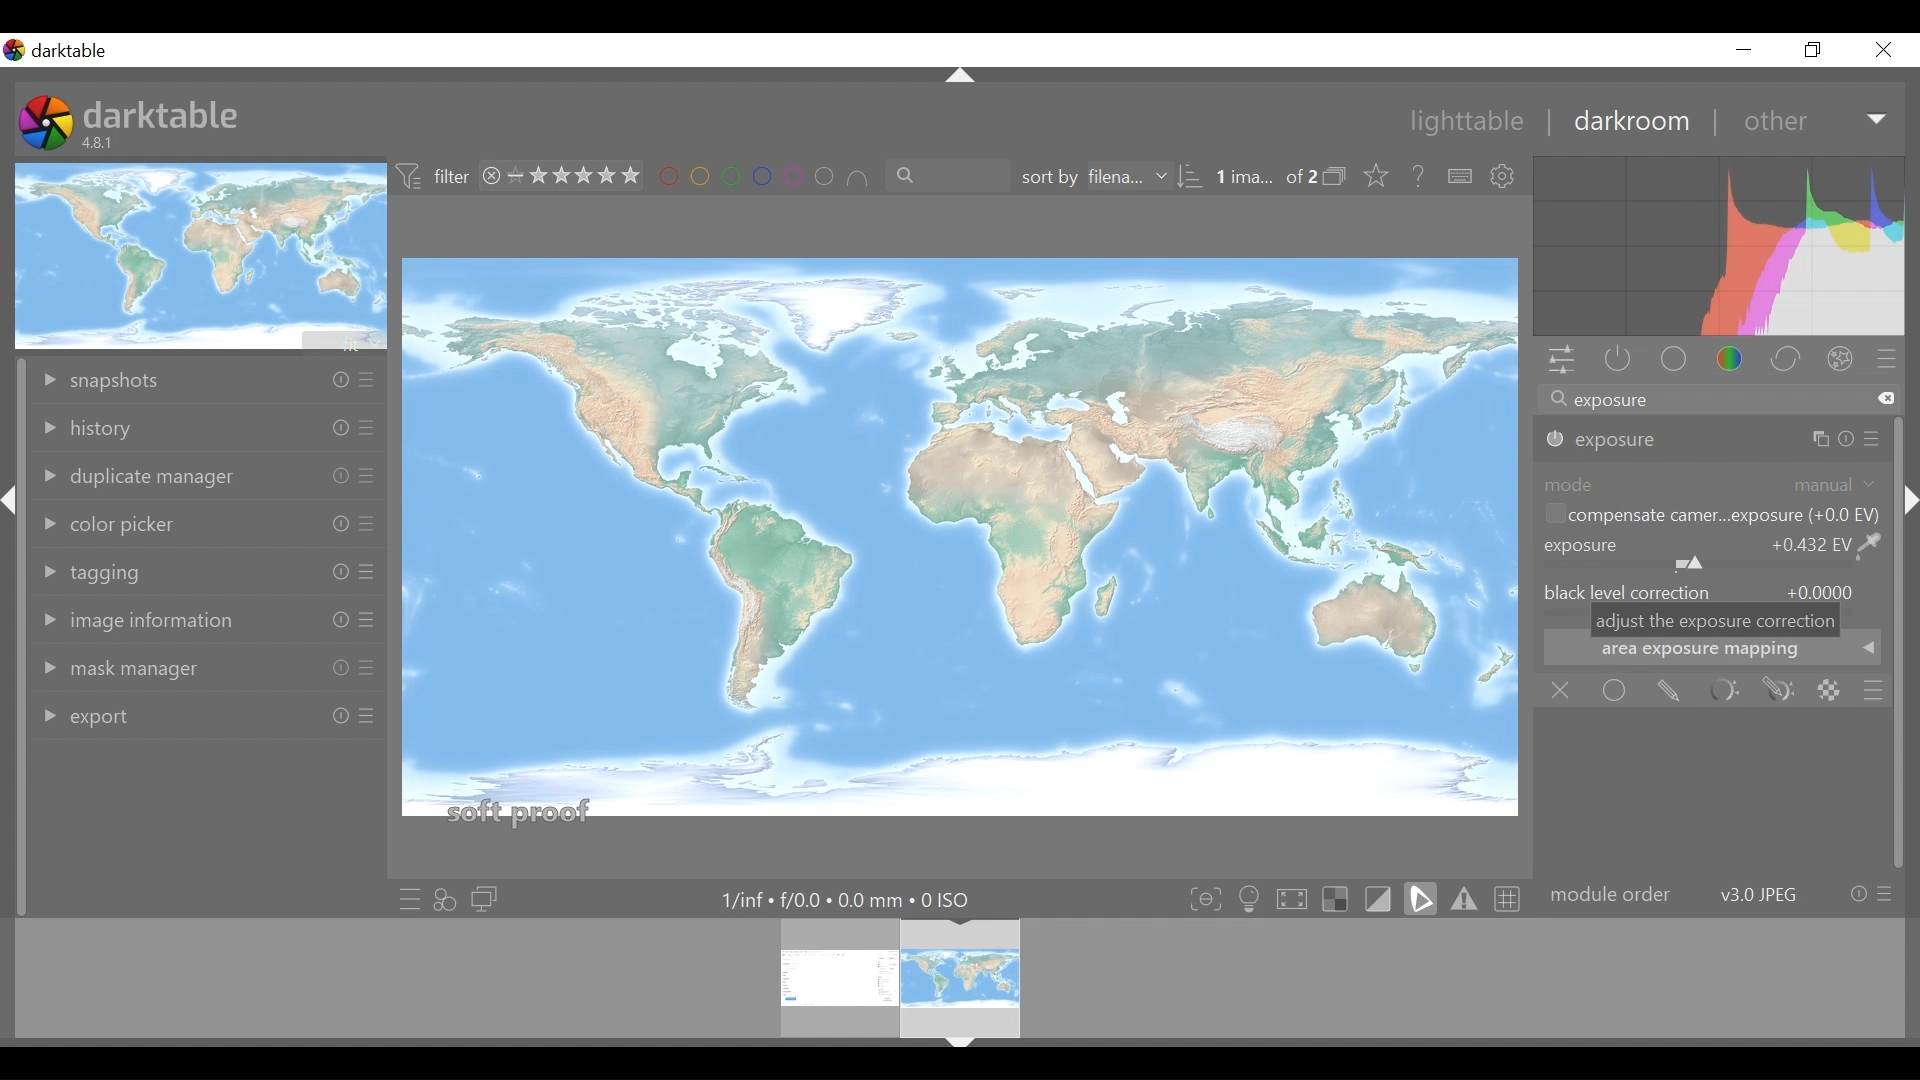 The height and width of the screenshot is (1080, 1920). I want to click on toggle guide lines, so click(1510, 897).